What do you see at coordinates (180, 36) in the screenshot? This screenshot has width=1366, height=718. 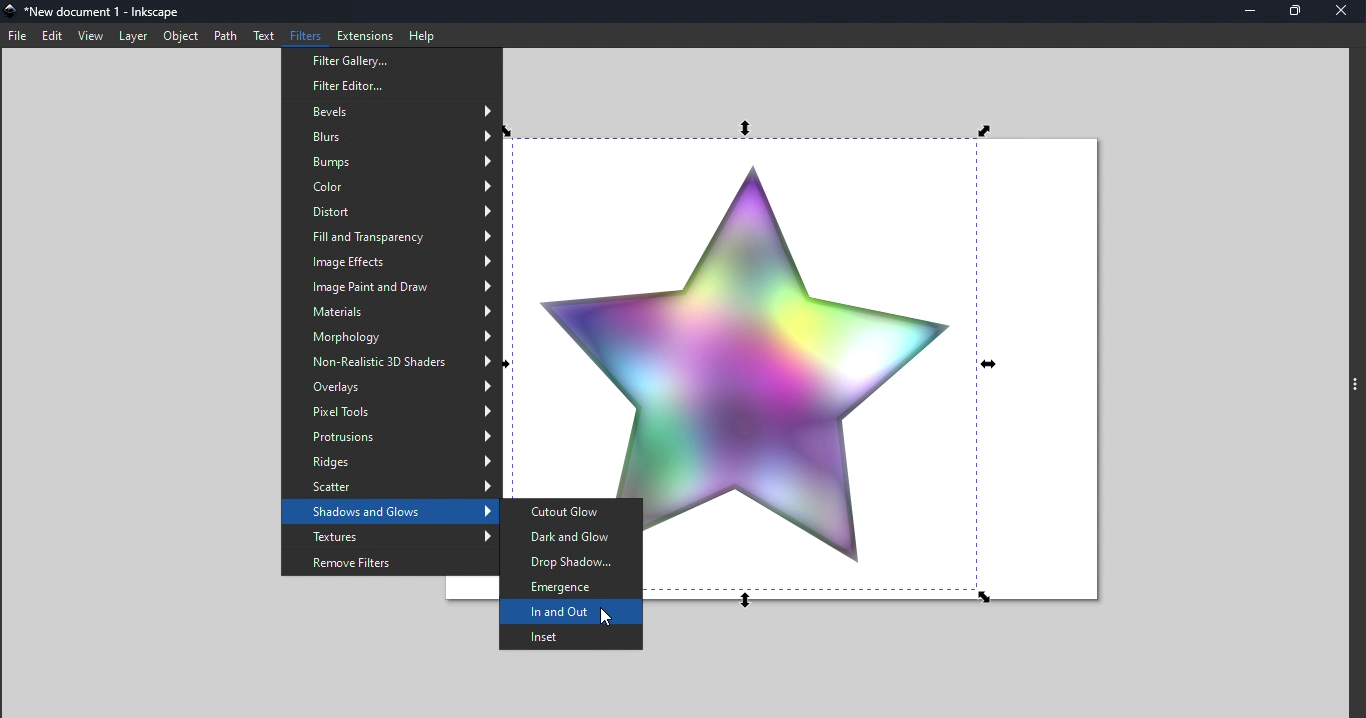 I see `Object` at bounding box center [180, 36].